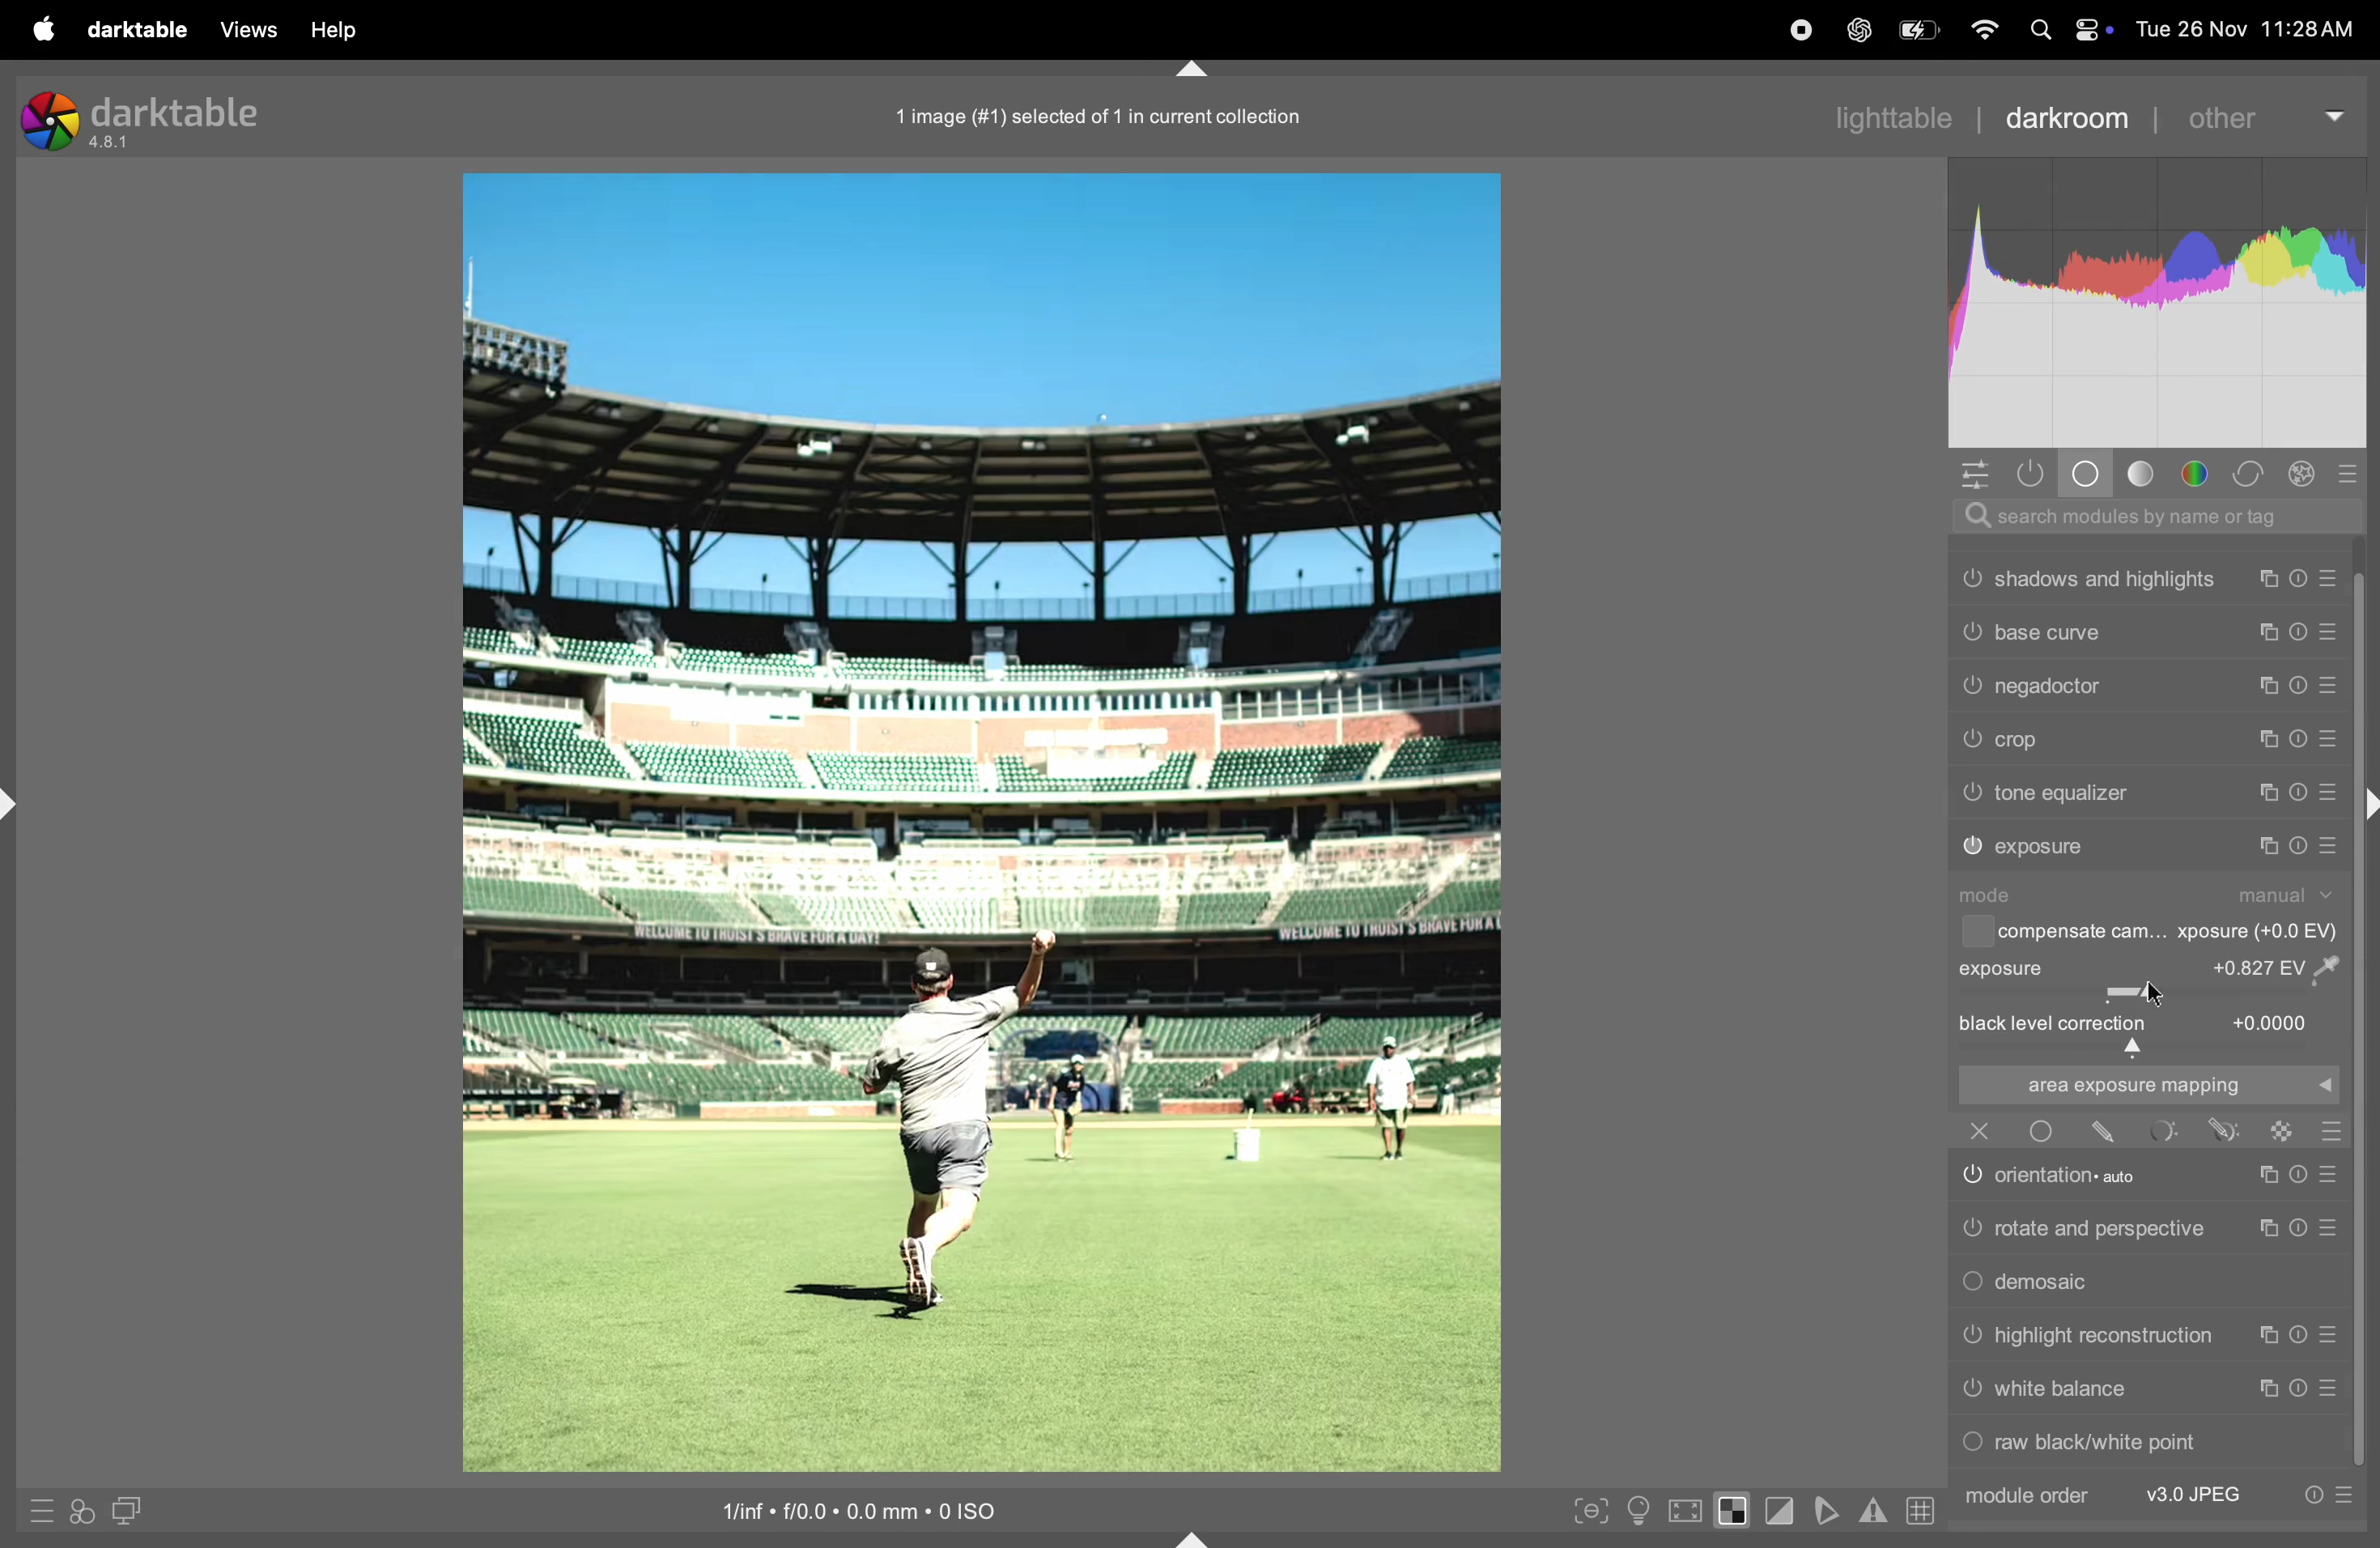 The image size is (2380, 1548). Describe the element at coordinates (2038, 474) in the screenshot. I see `show only active modules` at that location.